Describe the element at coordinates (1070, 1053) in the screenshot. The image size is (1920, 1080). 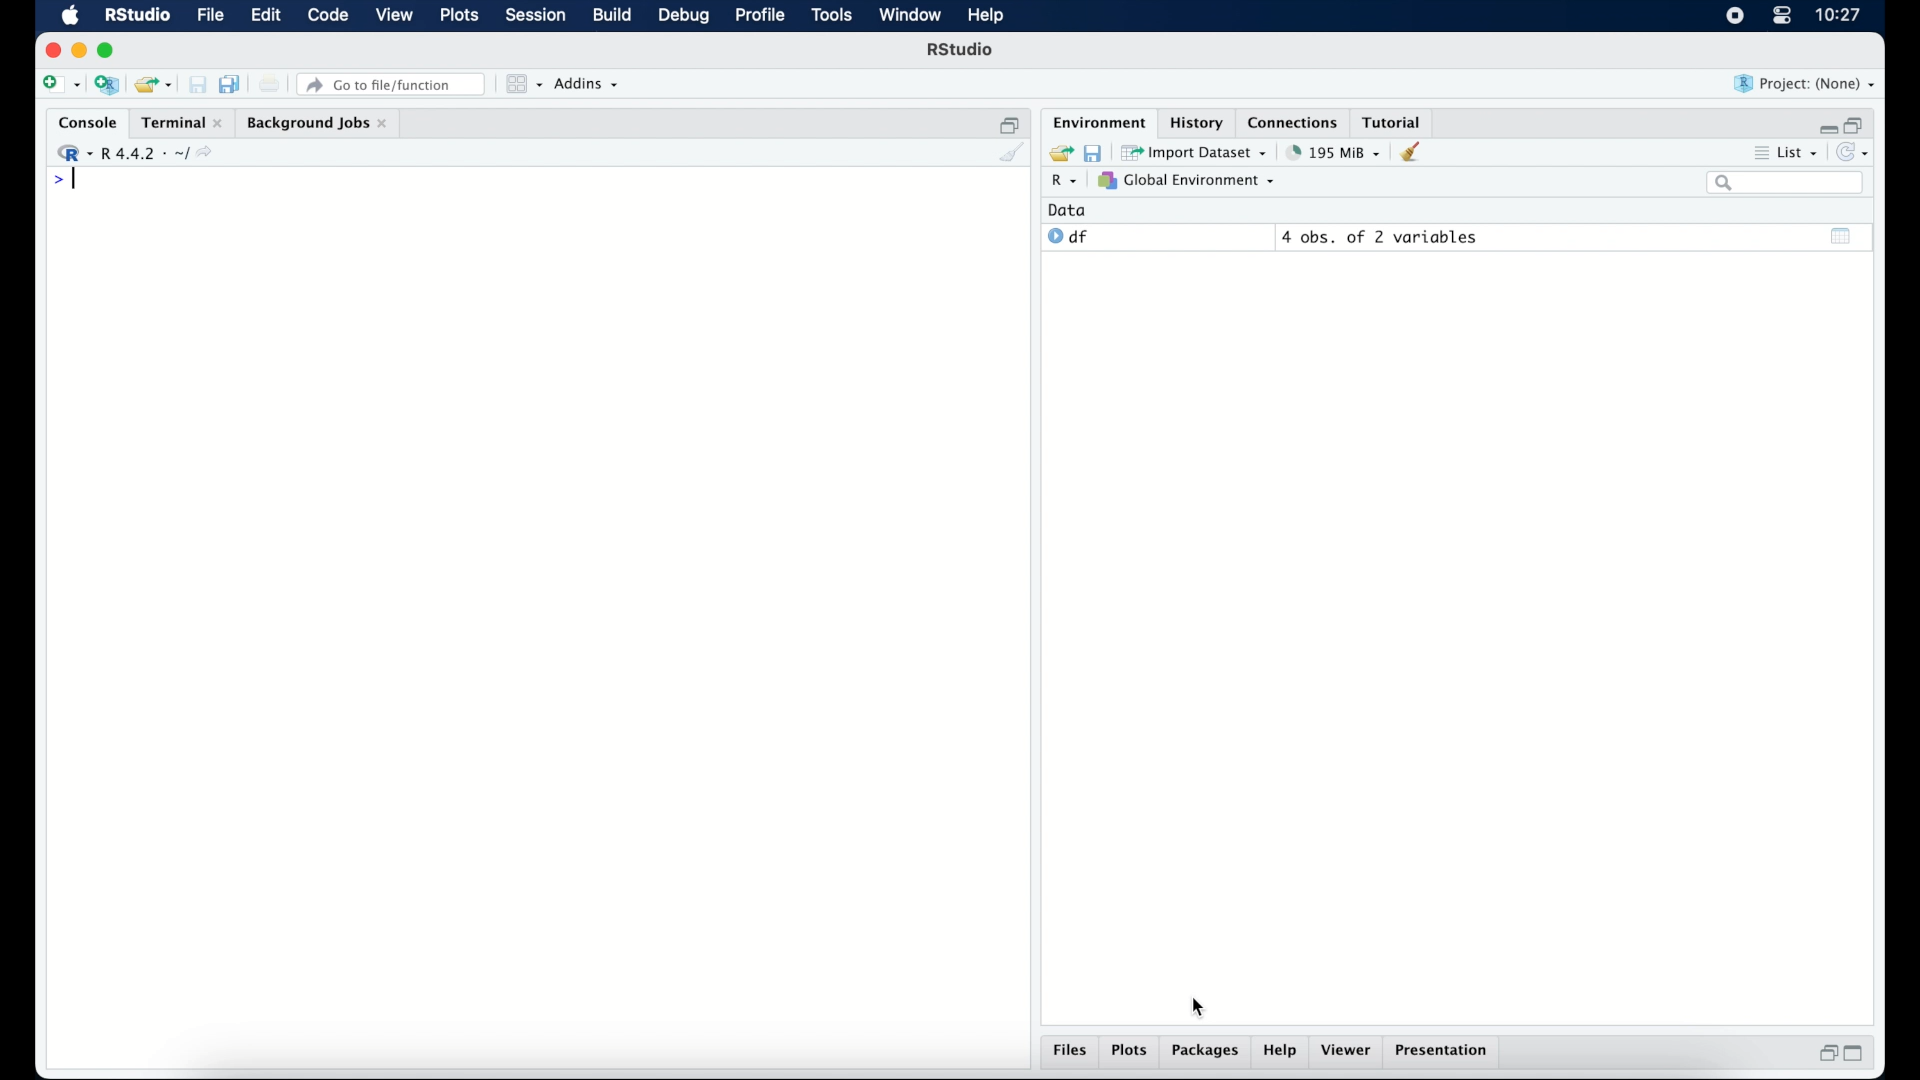
I see `files` at that location.